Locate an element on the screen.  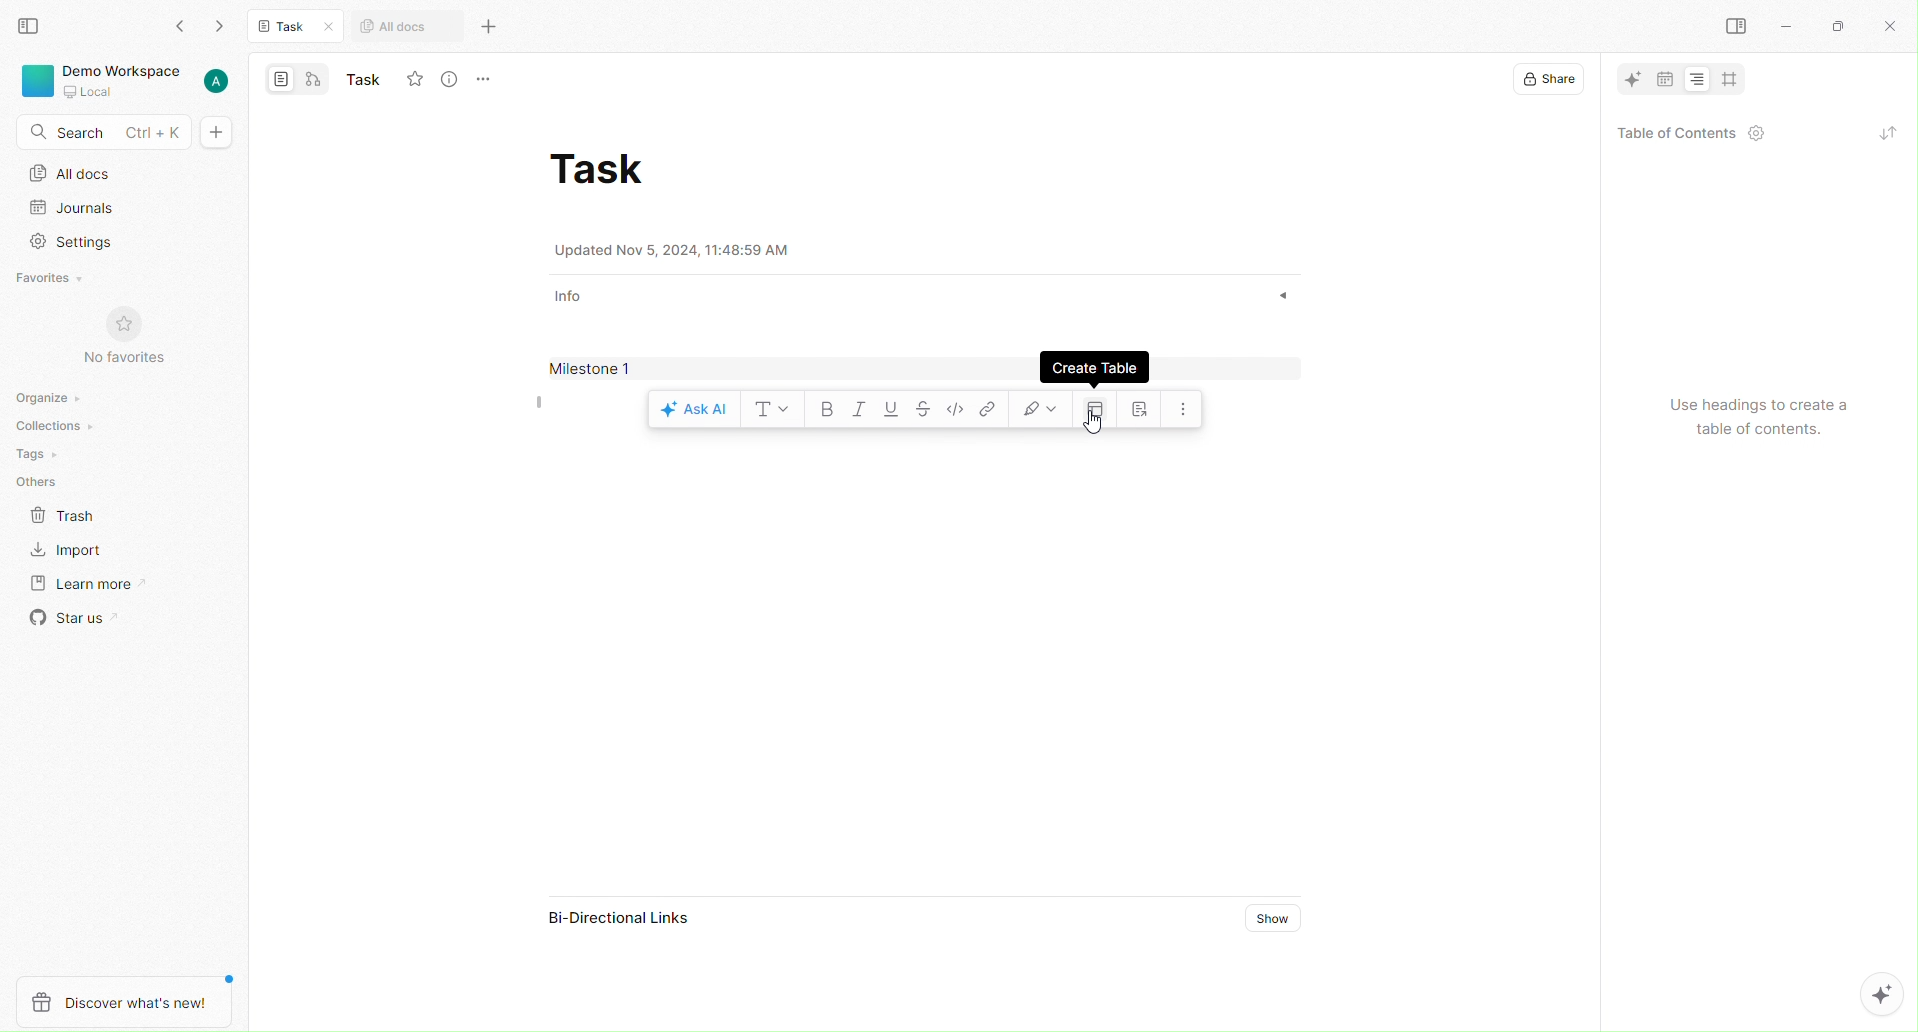
Star us is located at coordinates (70, 619).